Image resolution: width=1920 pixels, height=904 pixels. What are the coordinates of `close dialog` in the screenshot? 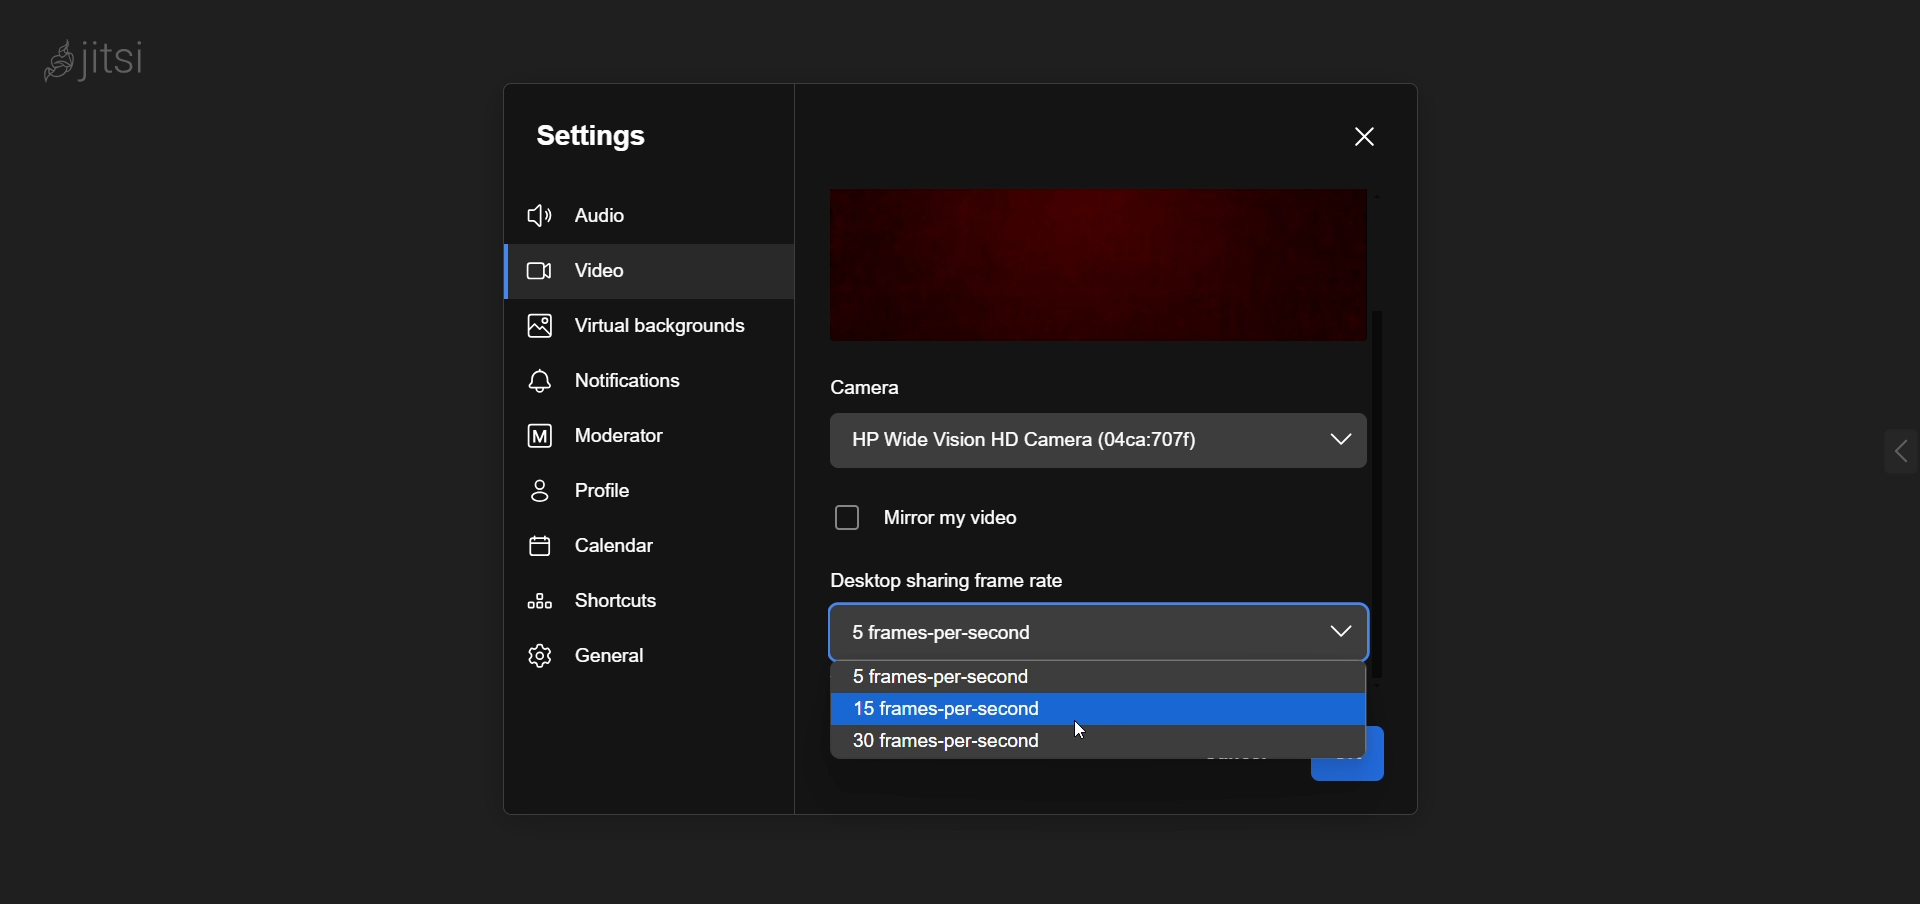 It's located at (1369, 136).